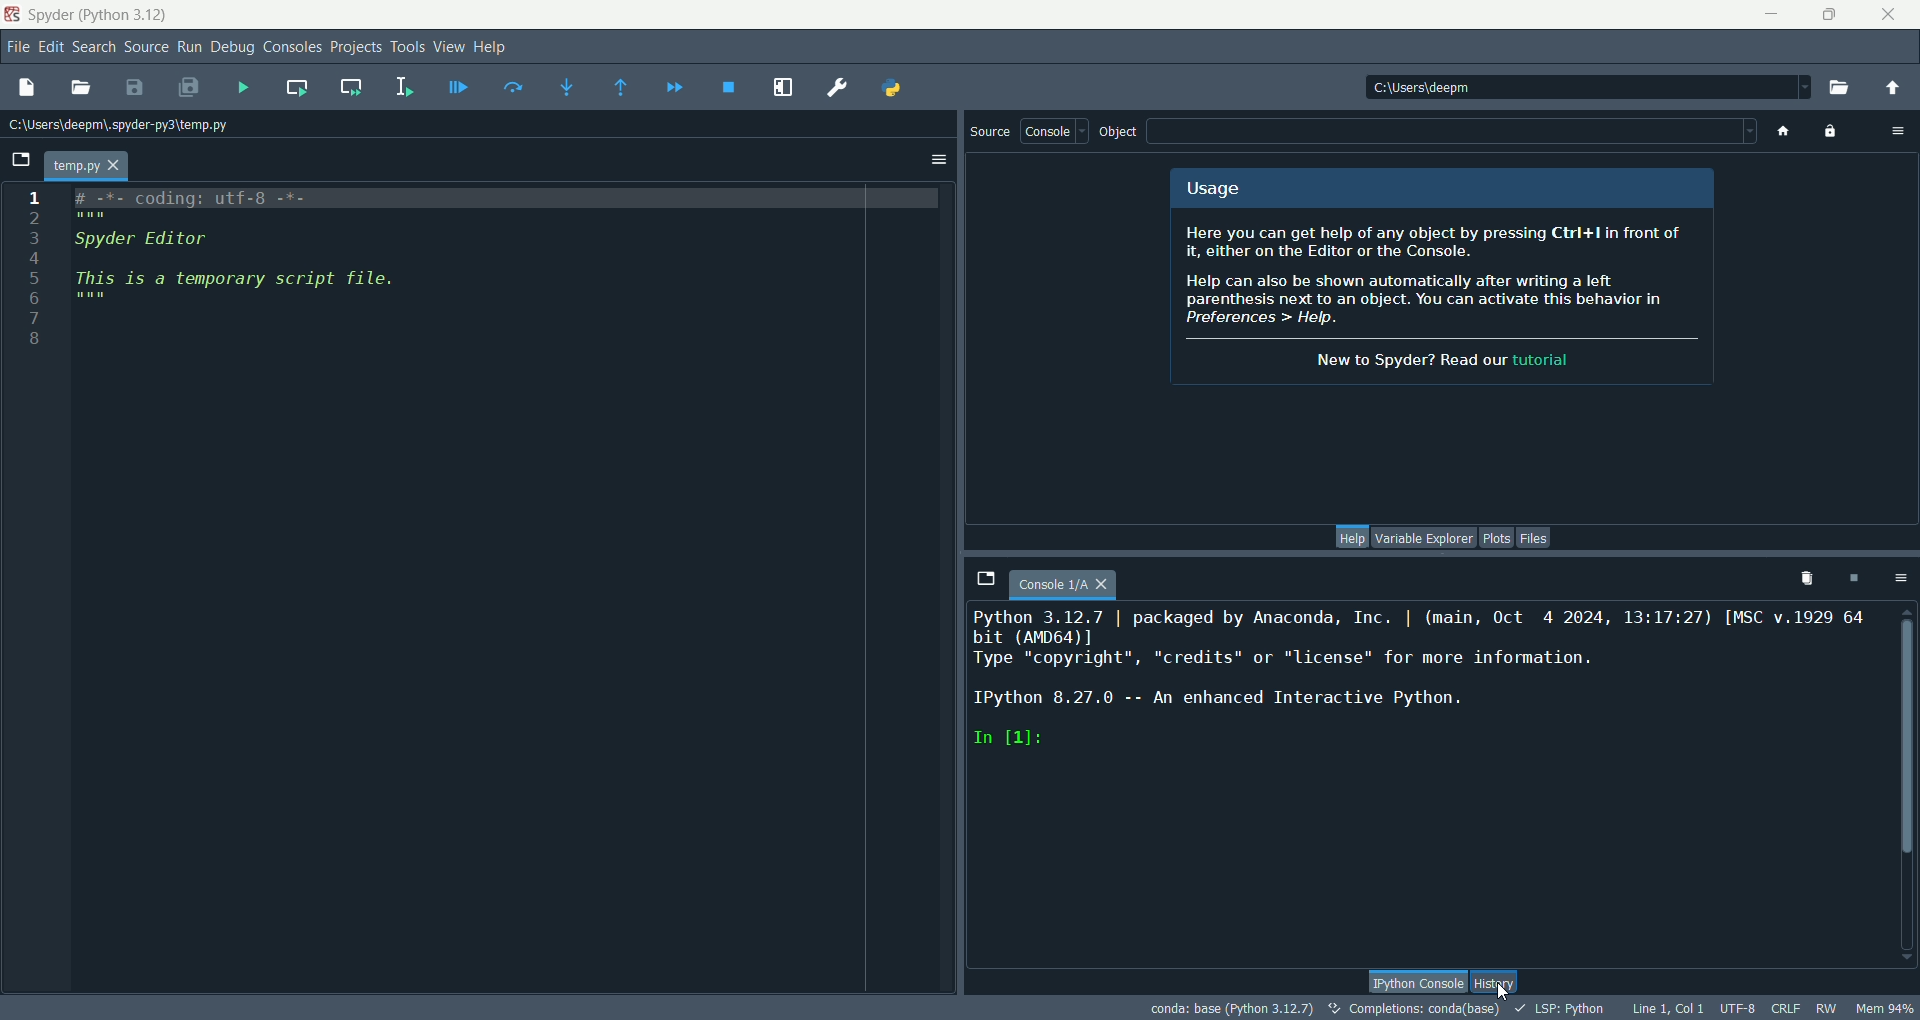 This screenshot has height=1020, width=1920. Describe the element at coordinates (1065, 584) in the screenshot. I see `console` at that location.